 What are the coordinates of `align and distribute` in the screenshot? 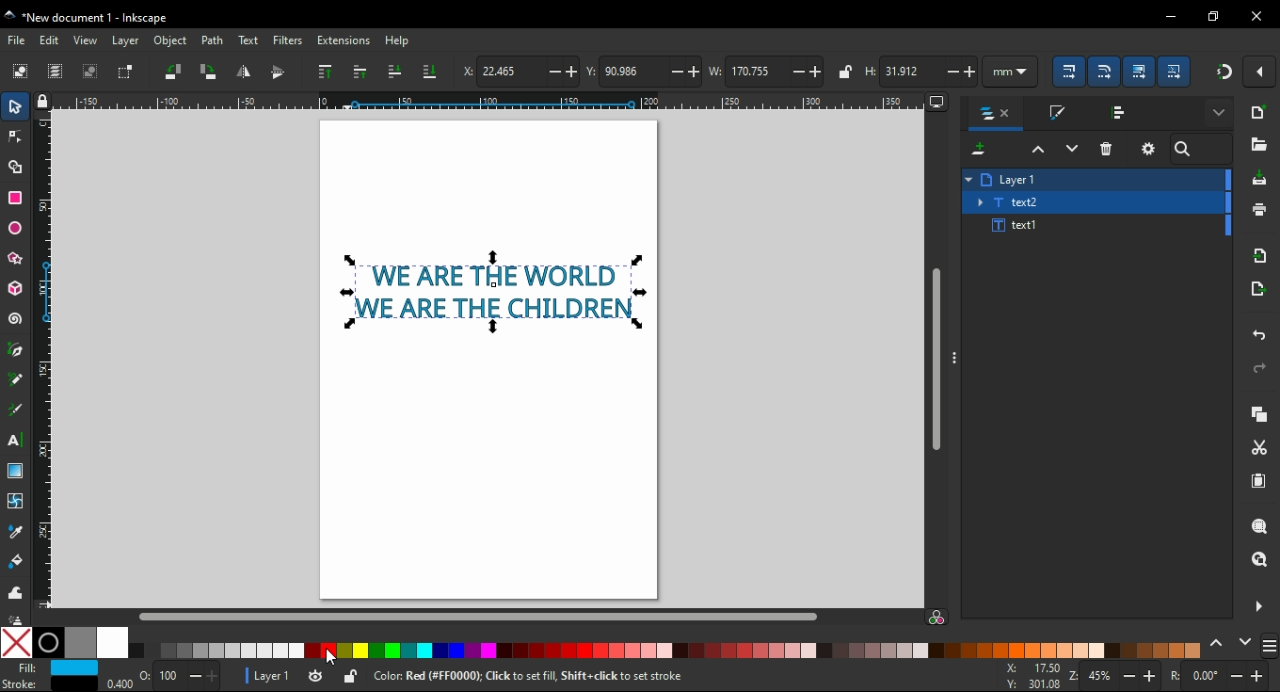 It's located at (1120, 111).